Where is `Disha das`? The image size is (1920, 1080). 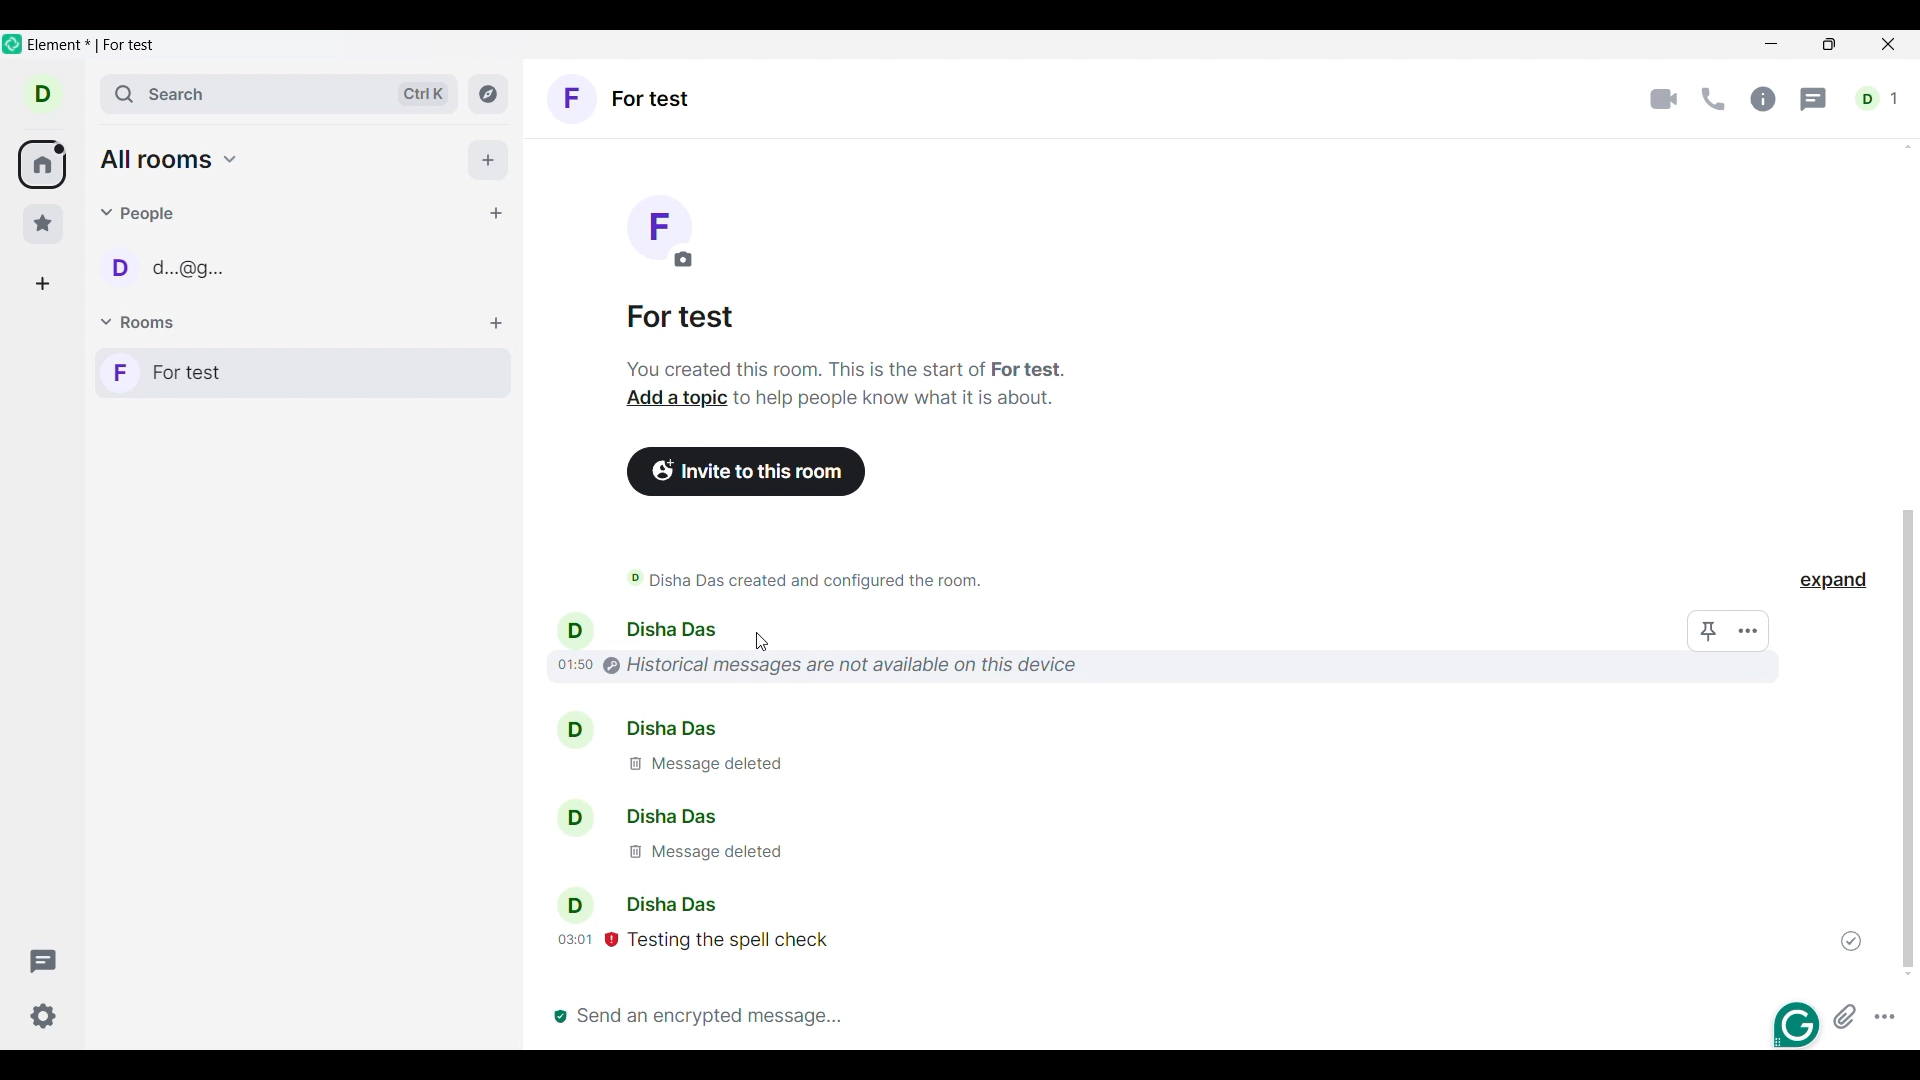 Disha das is located at coordinates (634, 817).